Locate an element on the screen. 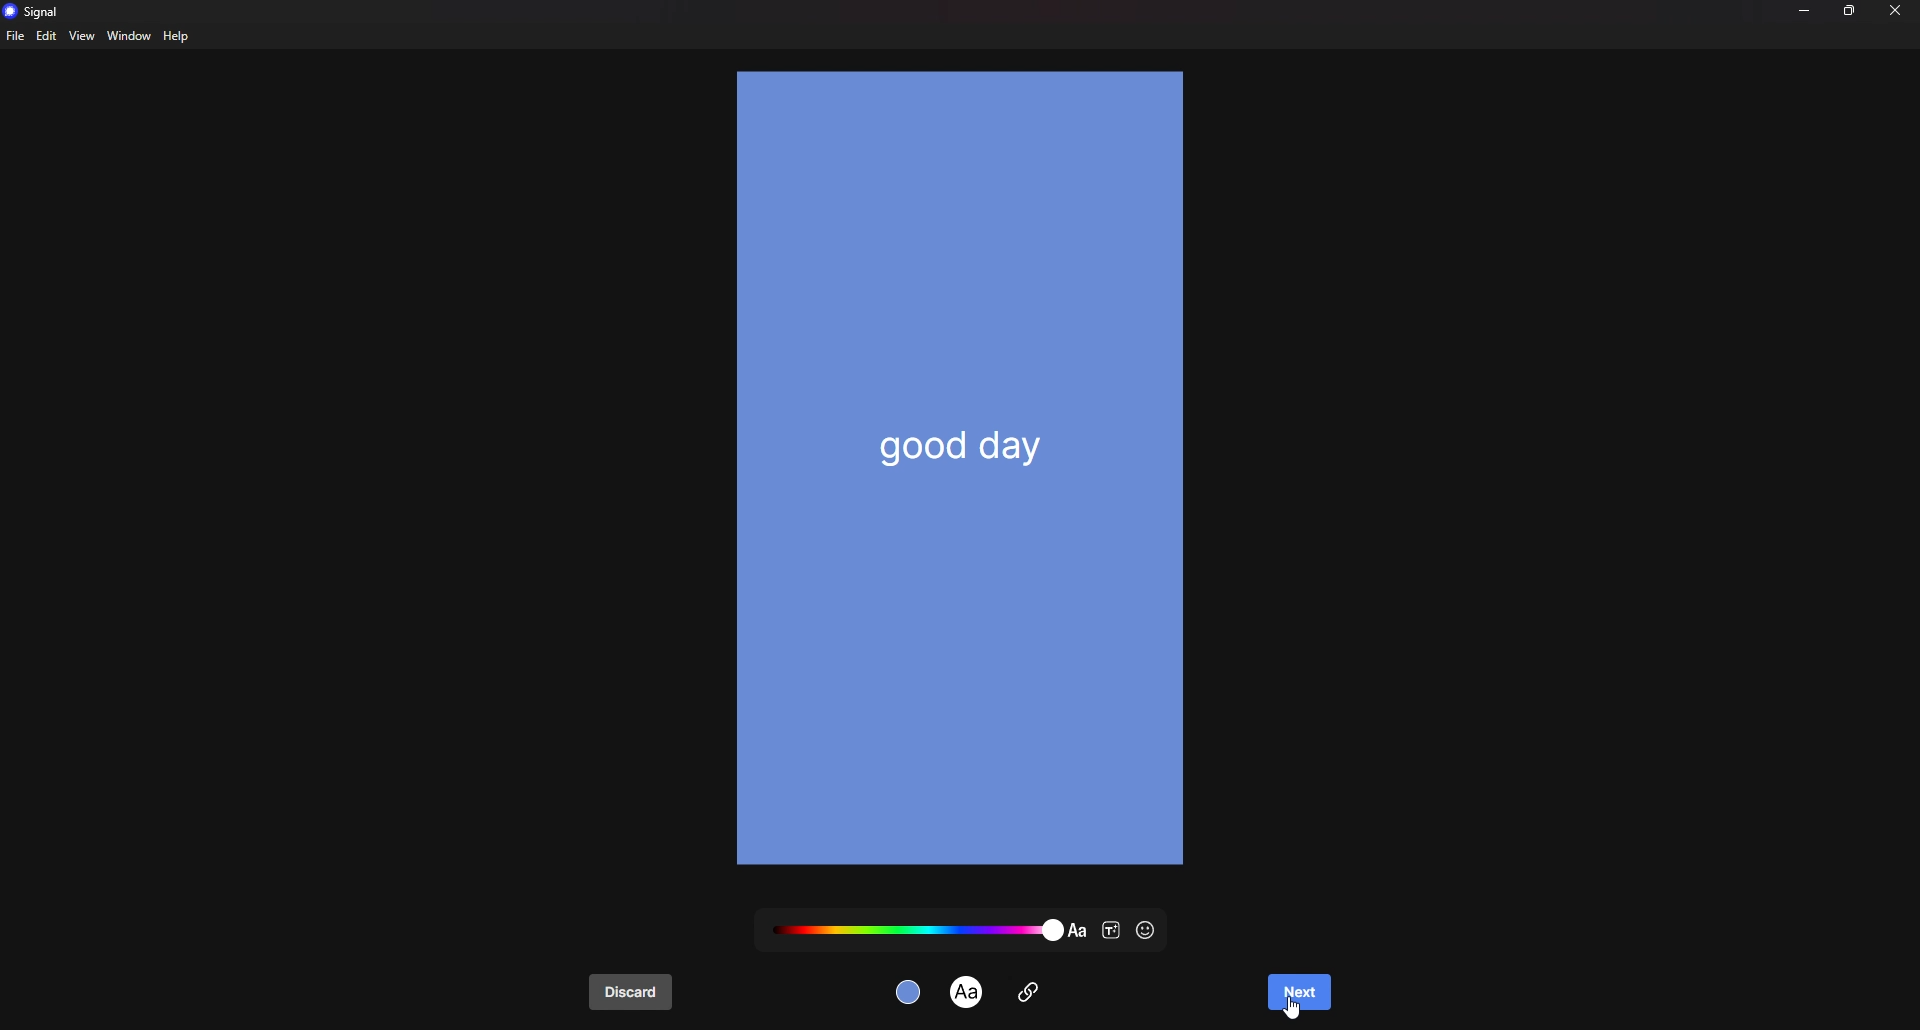 Image resolution: width=1920 pixels, height=1030 pixels. resize is located at coordinates (1851, 10).